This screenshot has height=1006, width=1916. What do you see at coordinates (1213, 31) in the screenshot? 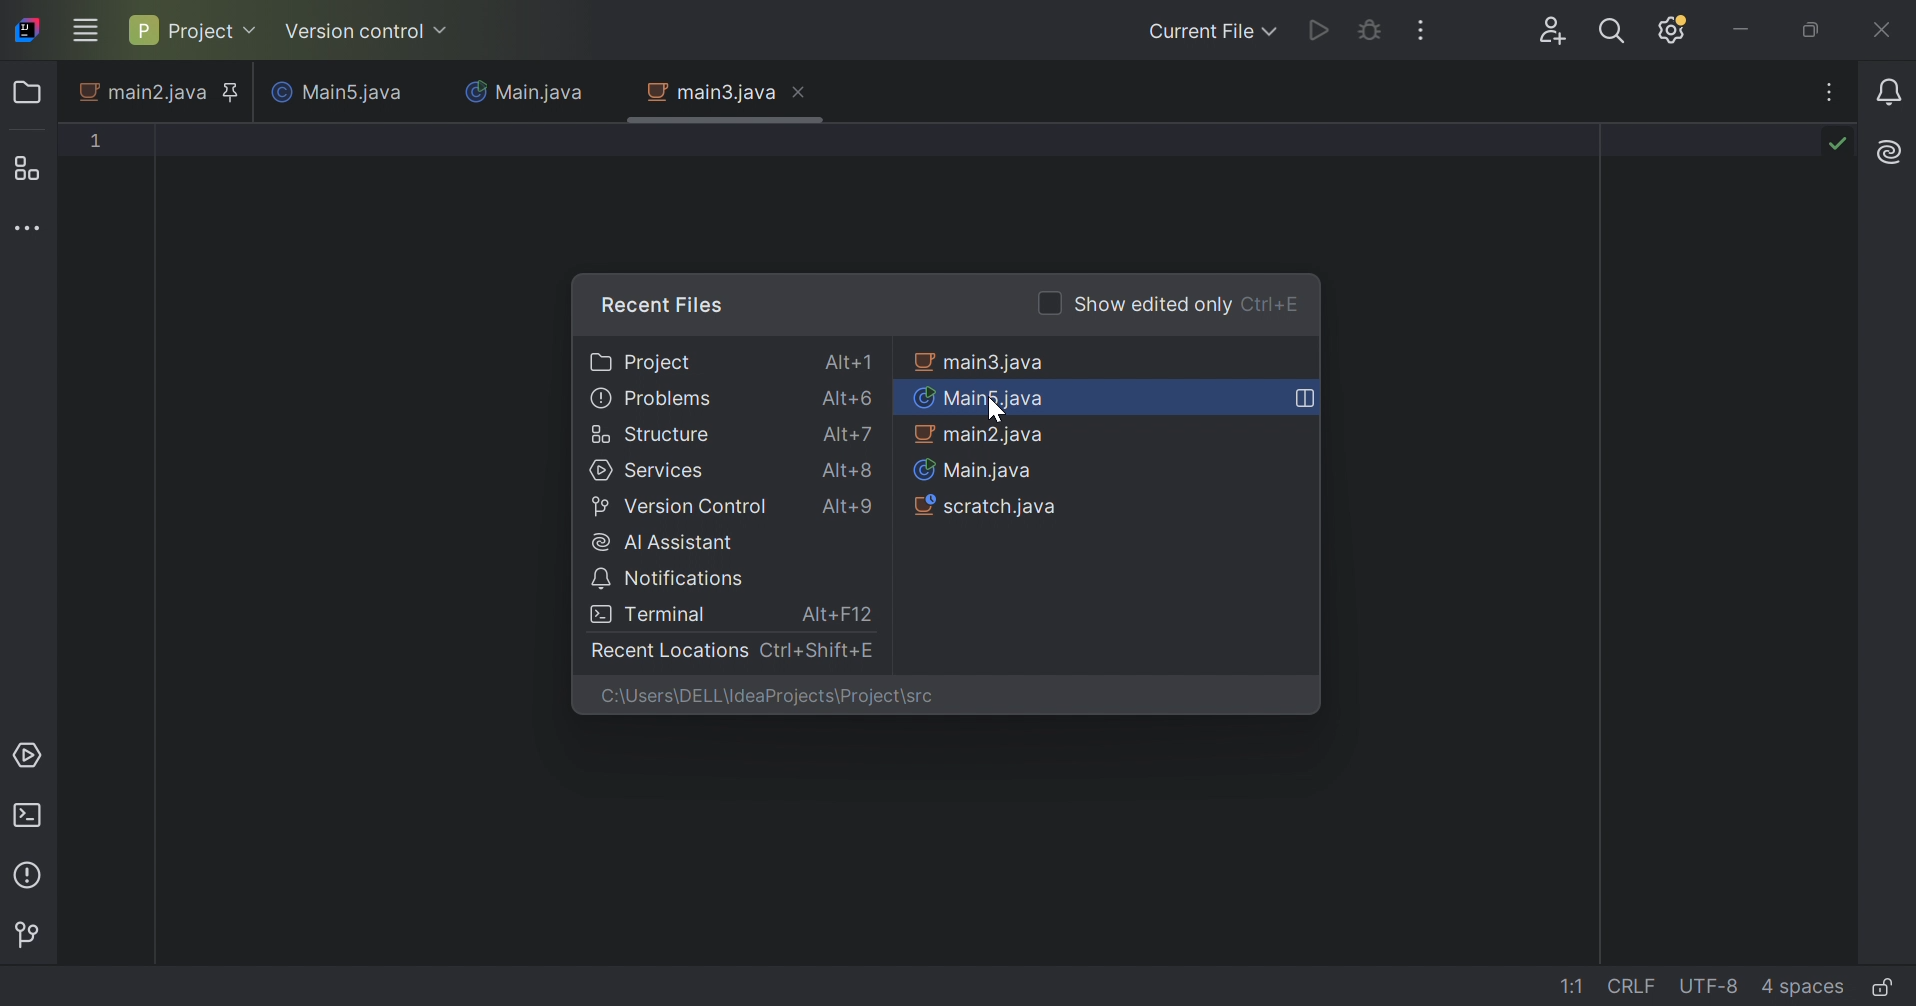
I see `Current file` at bounding box center [1213, 31].